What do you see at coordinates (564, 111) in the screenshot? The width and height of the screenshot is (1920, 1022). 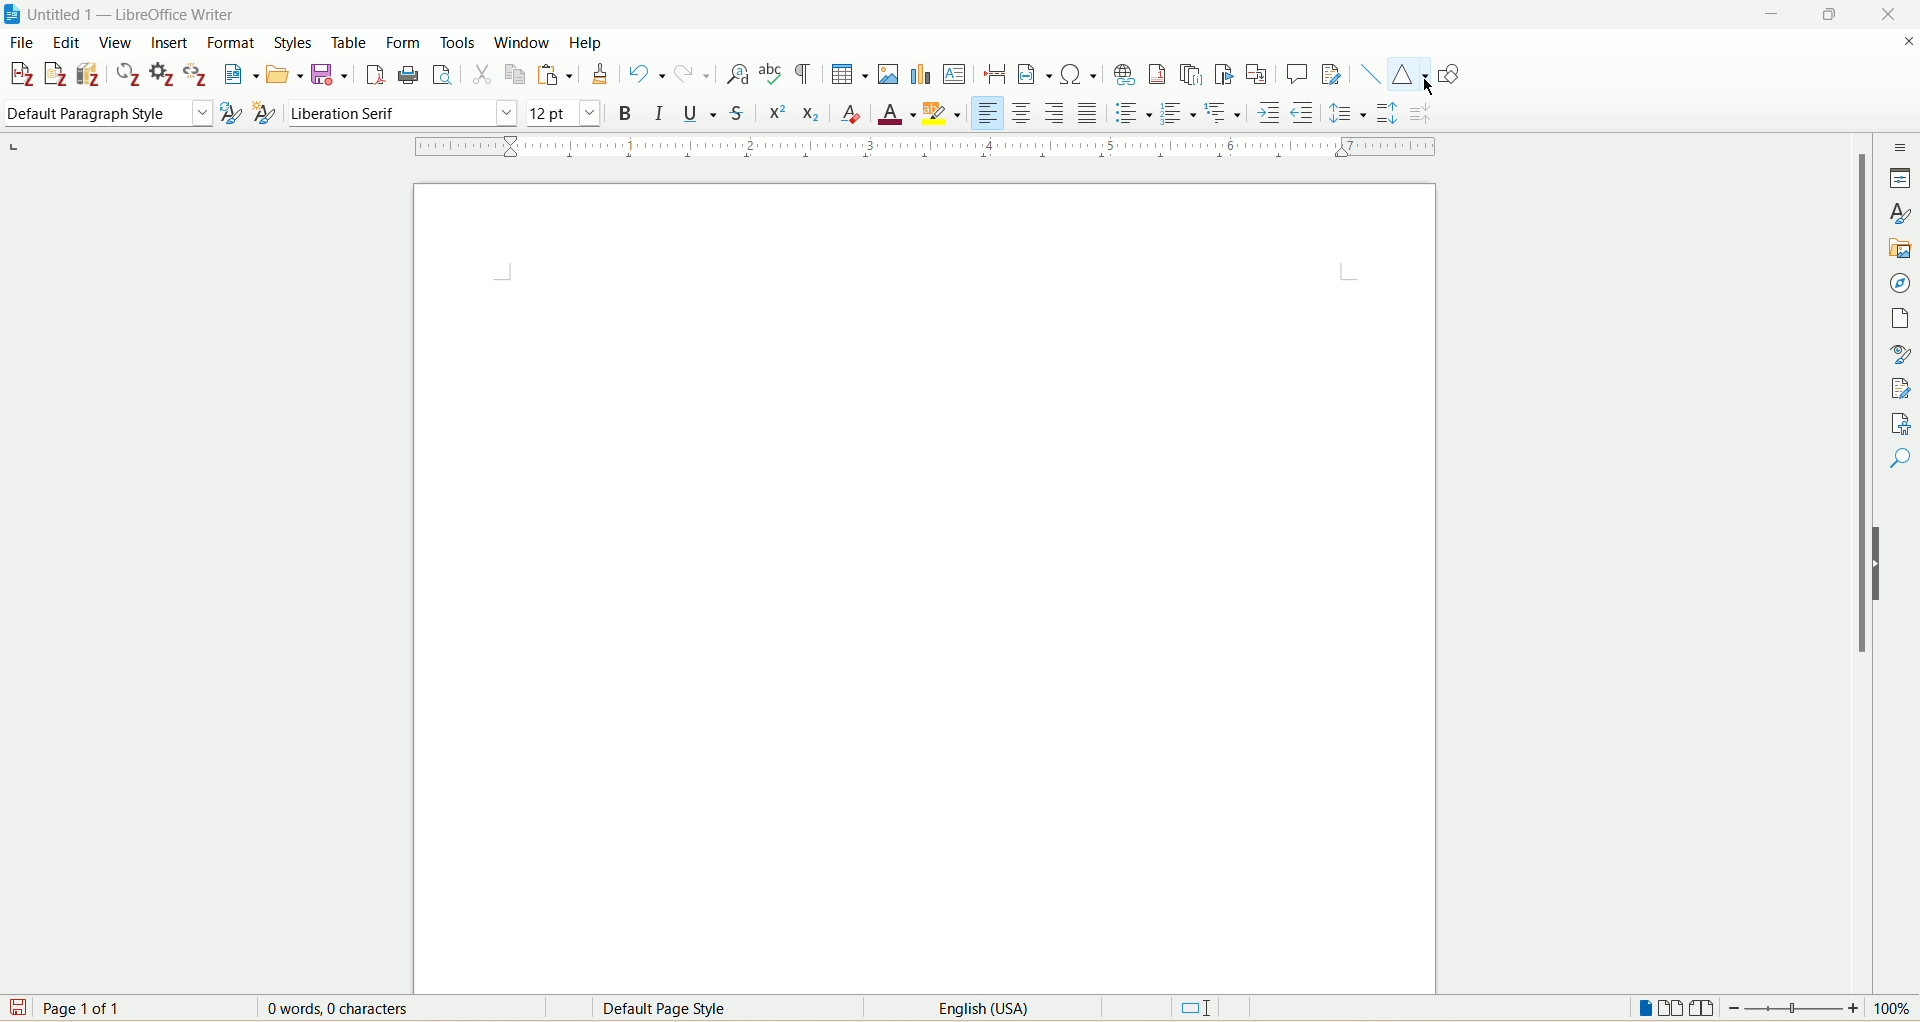 I see `font size` at bounding box center [564, 111].